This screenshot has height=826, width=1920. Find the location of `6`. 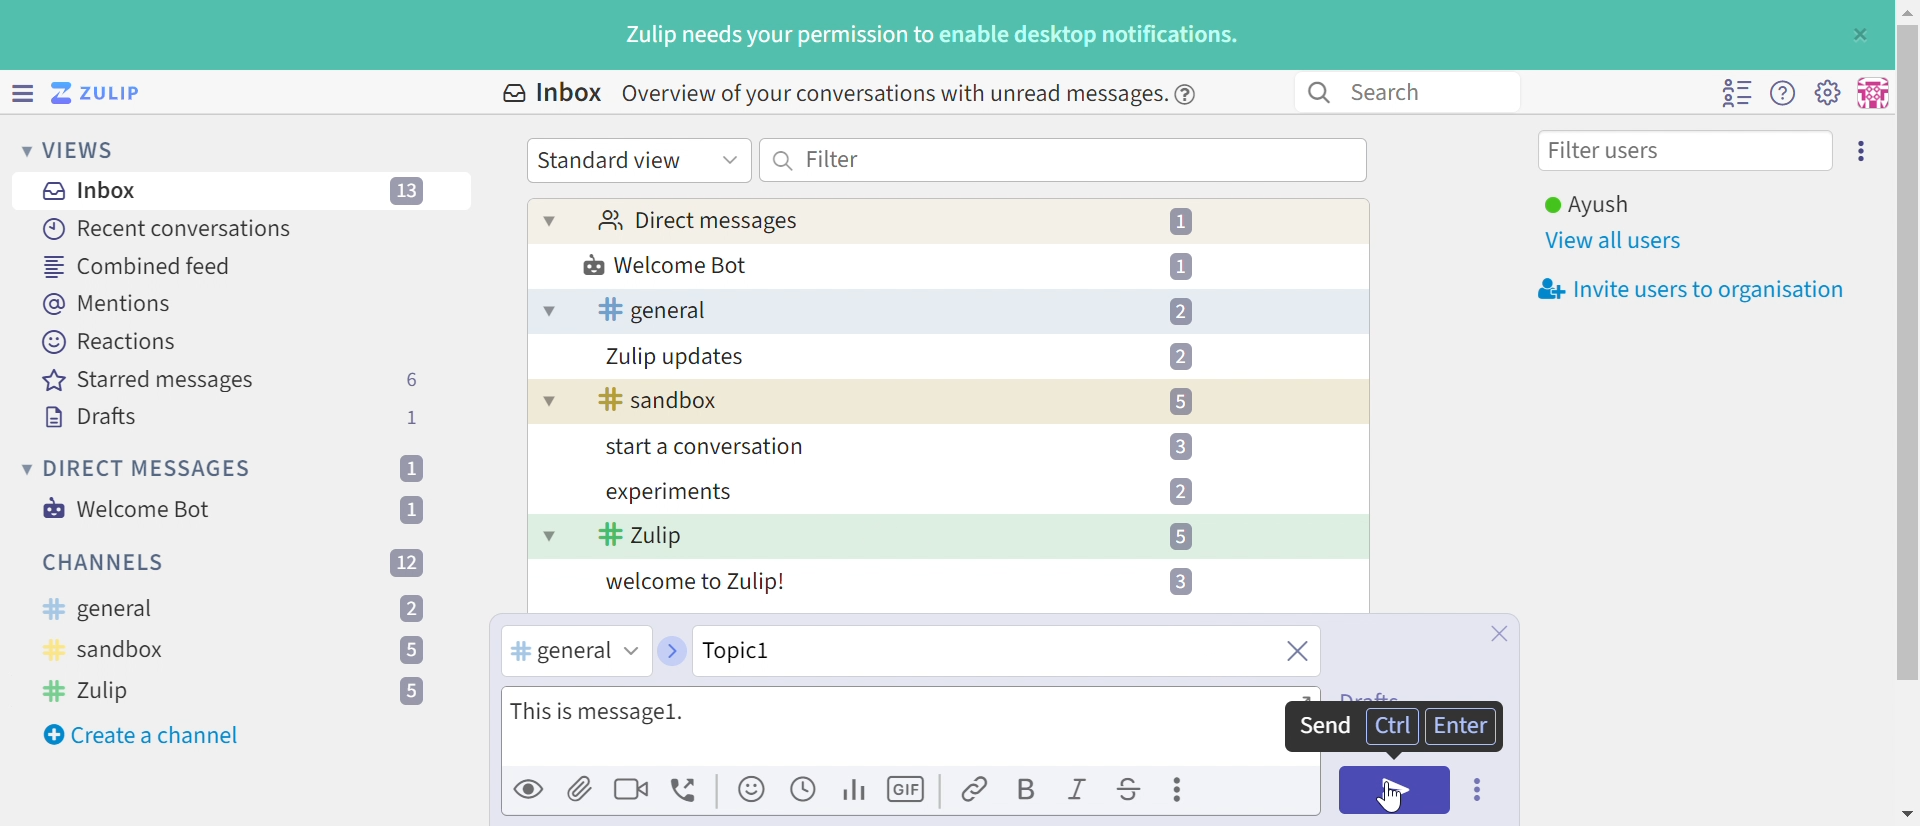

6 is located at coordinates (411, 380).